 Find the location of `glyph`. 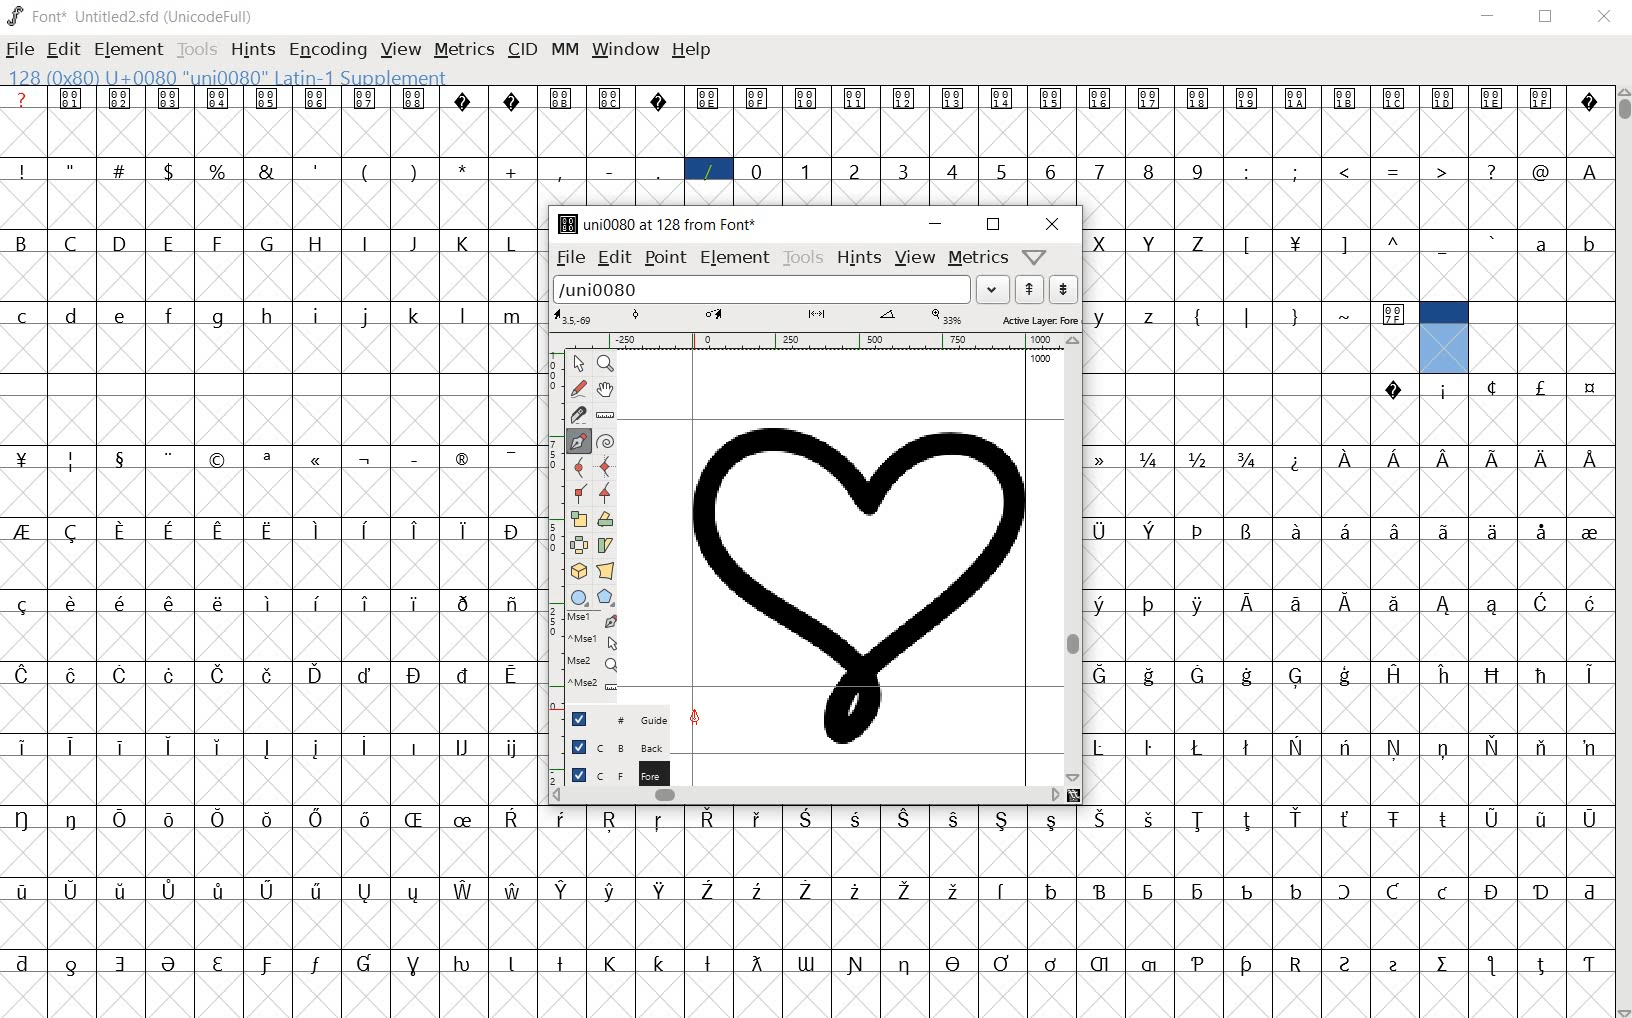

glyph is located at coordinates (119, 169).